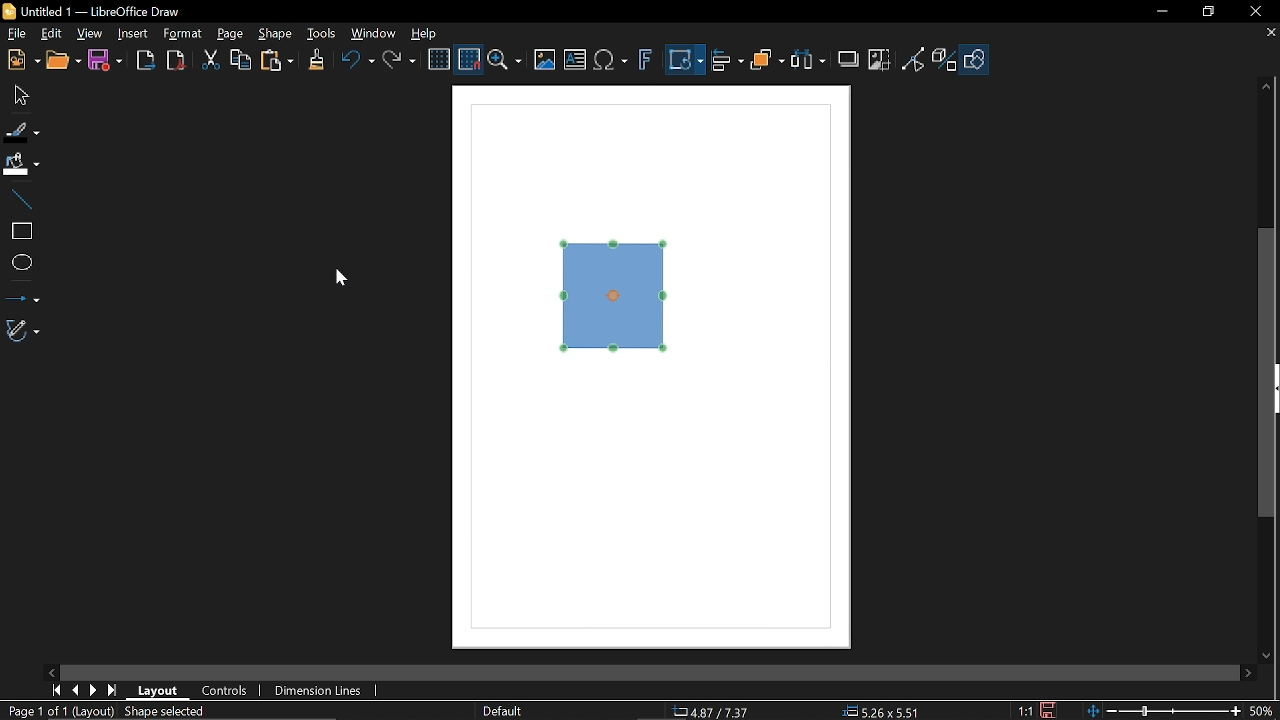 The height and width of the screenshot is (720, 1280). What do you see at coordinates (1255, 12) in the screenshot?
I see `Close window` at bounding box center [1255, 12].